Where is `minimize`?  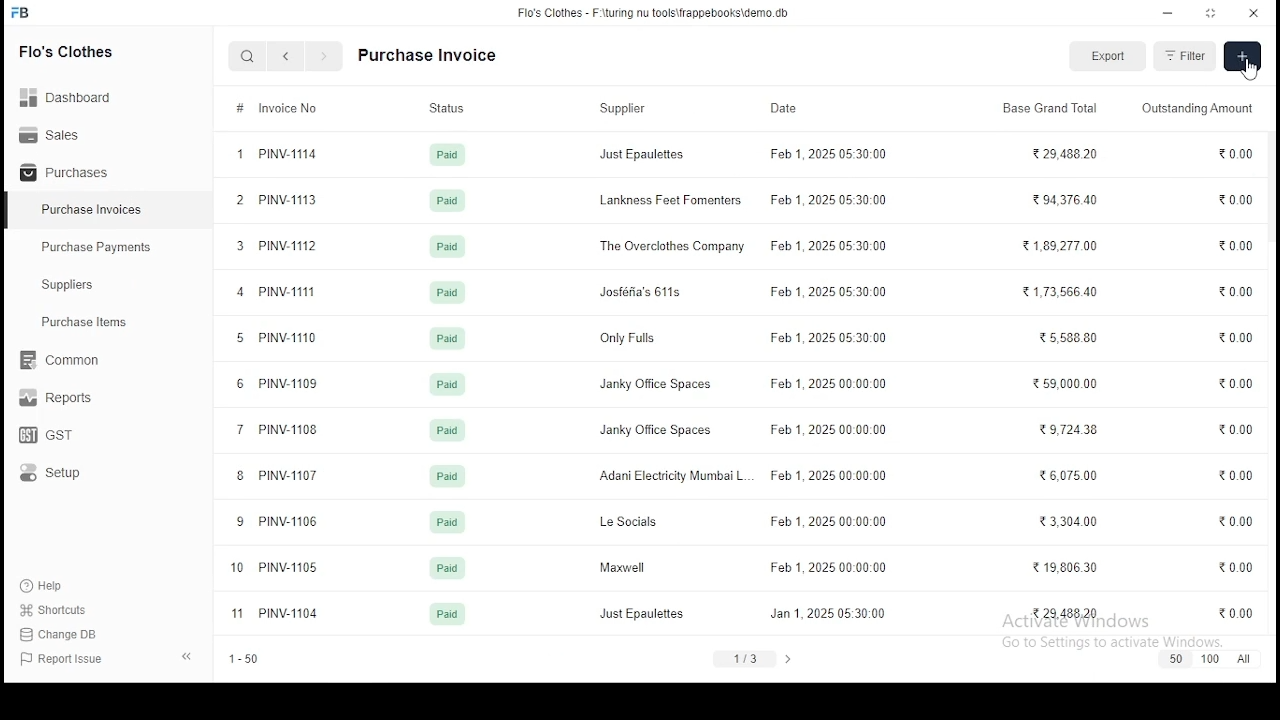 minimize is located at coordinates (1170, 12).